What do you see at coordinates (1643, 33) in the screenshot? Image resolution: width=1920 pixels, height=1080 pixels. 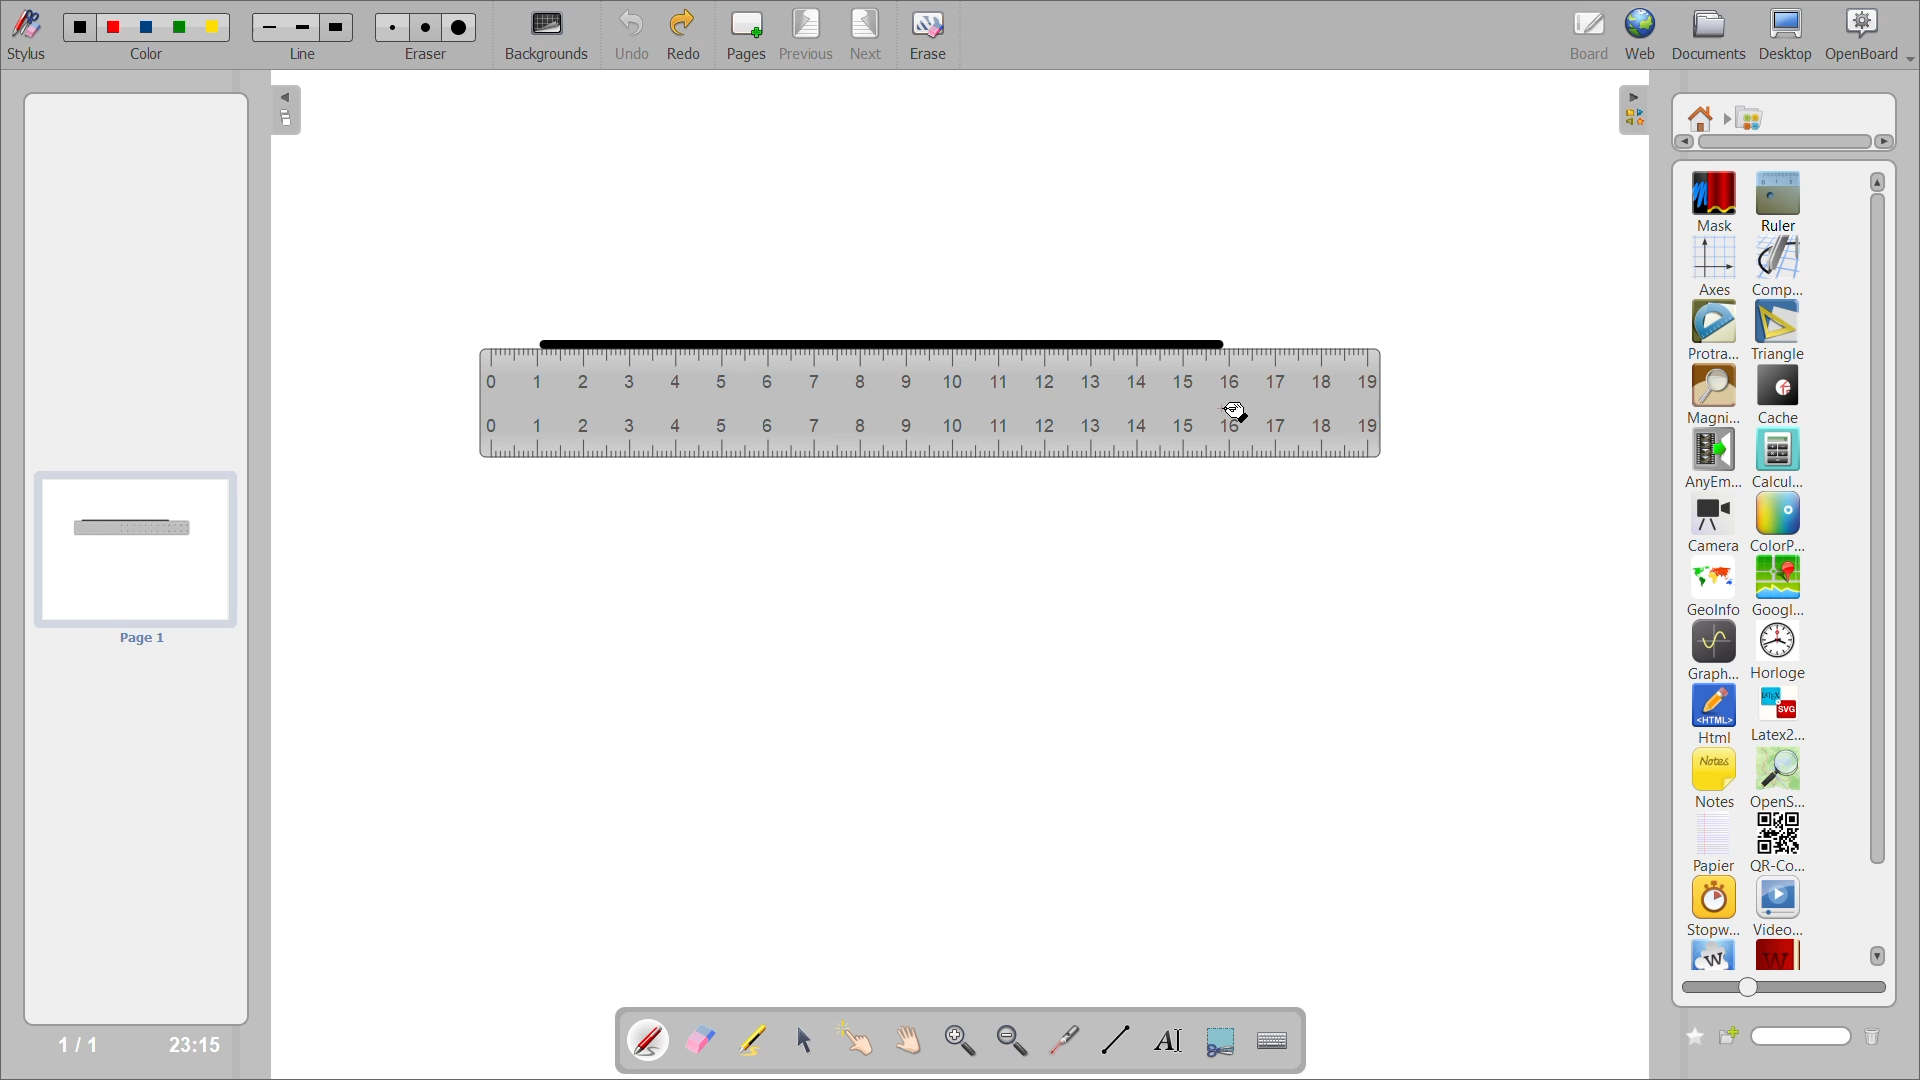 I see `web` at bounding box center [1643, 33].